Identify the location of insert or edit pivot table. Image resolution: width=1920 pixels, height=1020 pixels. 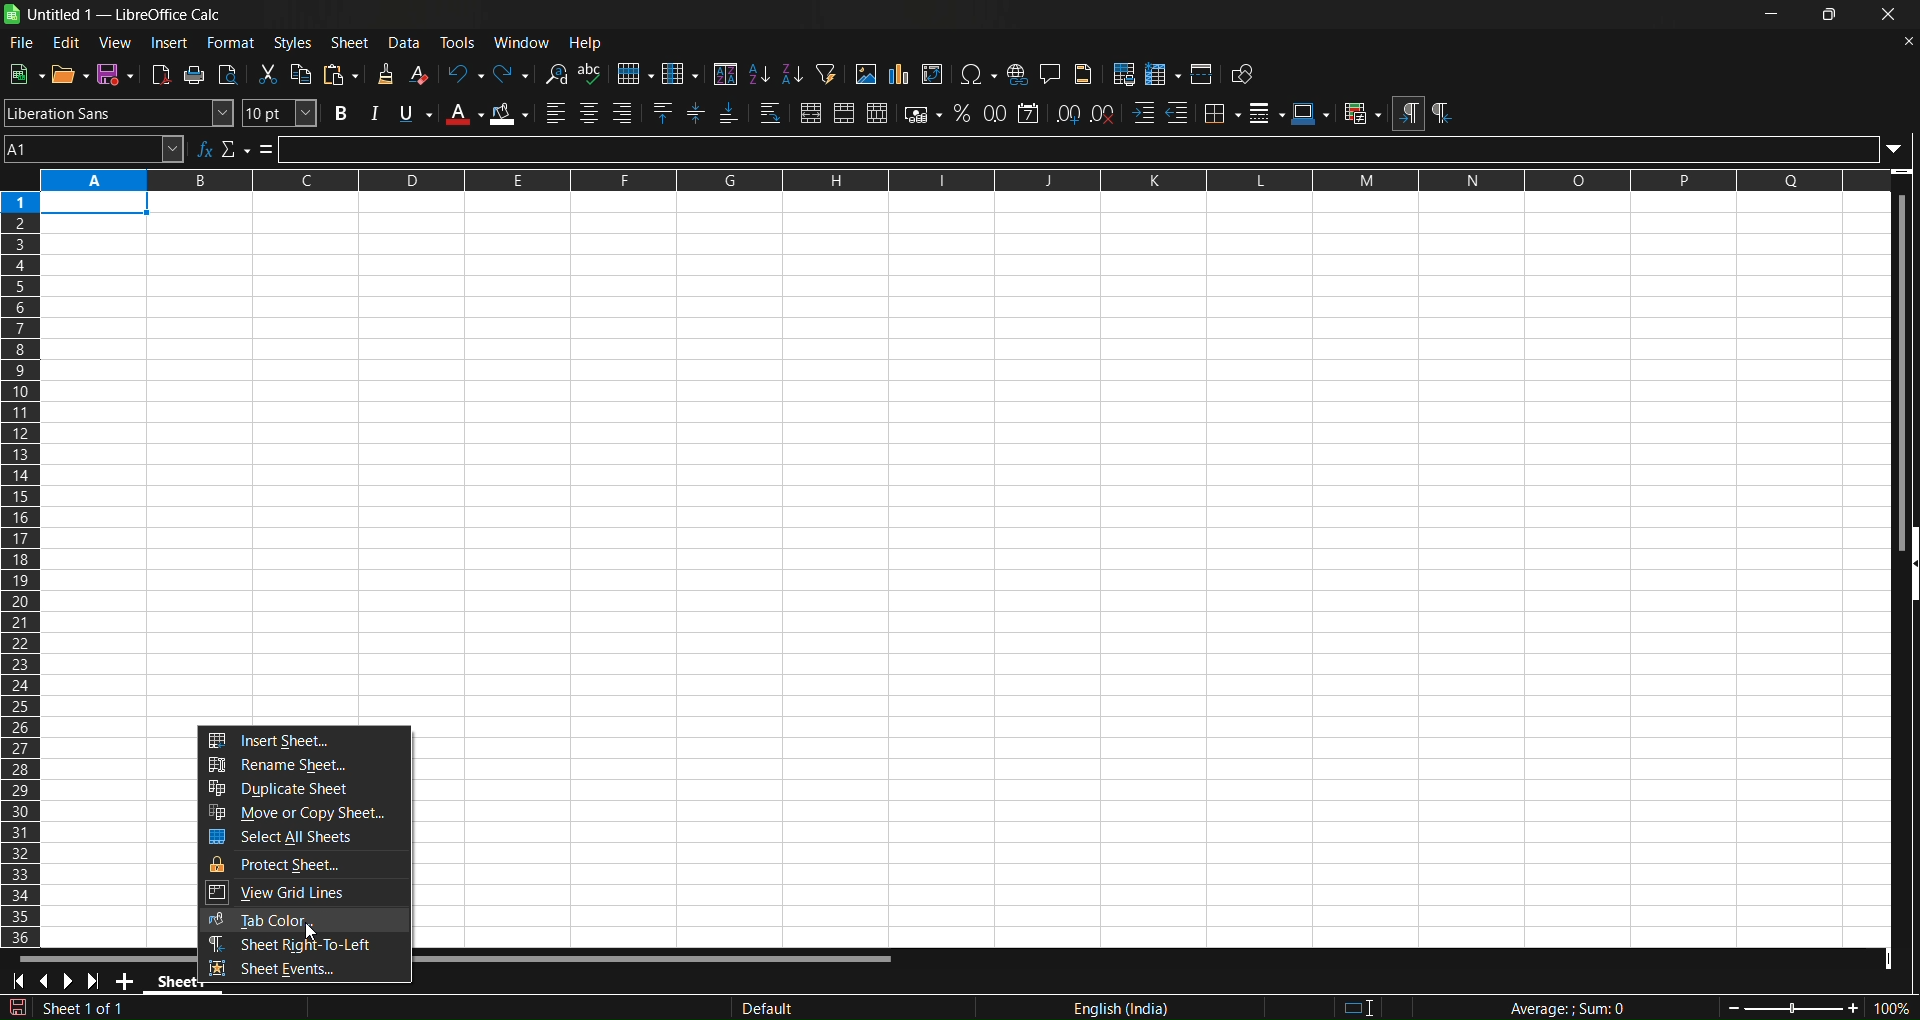
(934, 74).